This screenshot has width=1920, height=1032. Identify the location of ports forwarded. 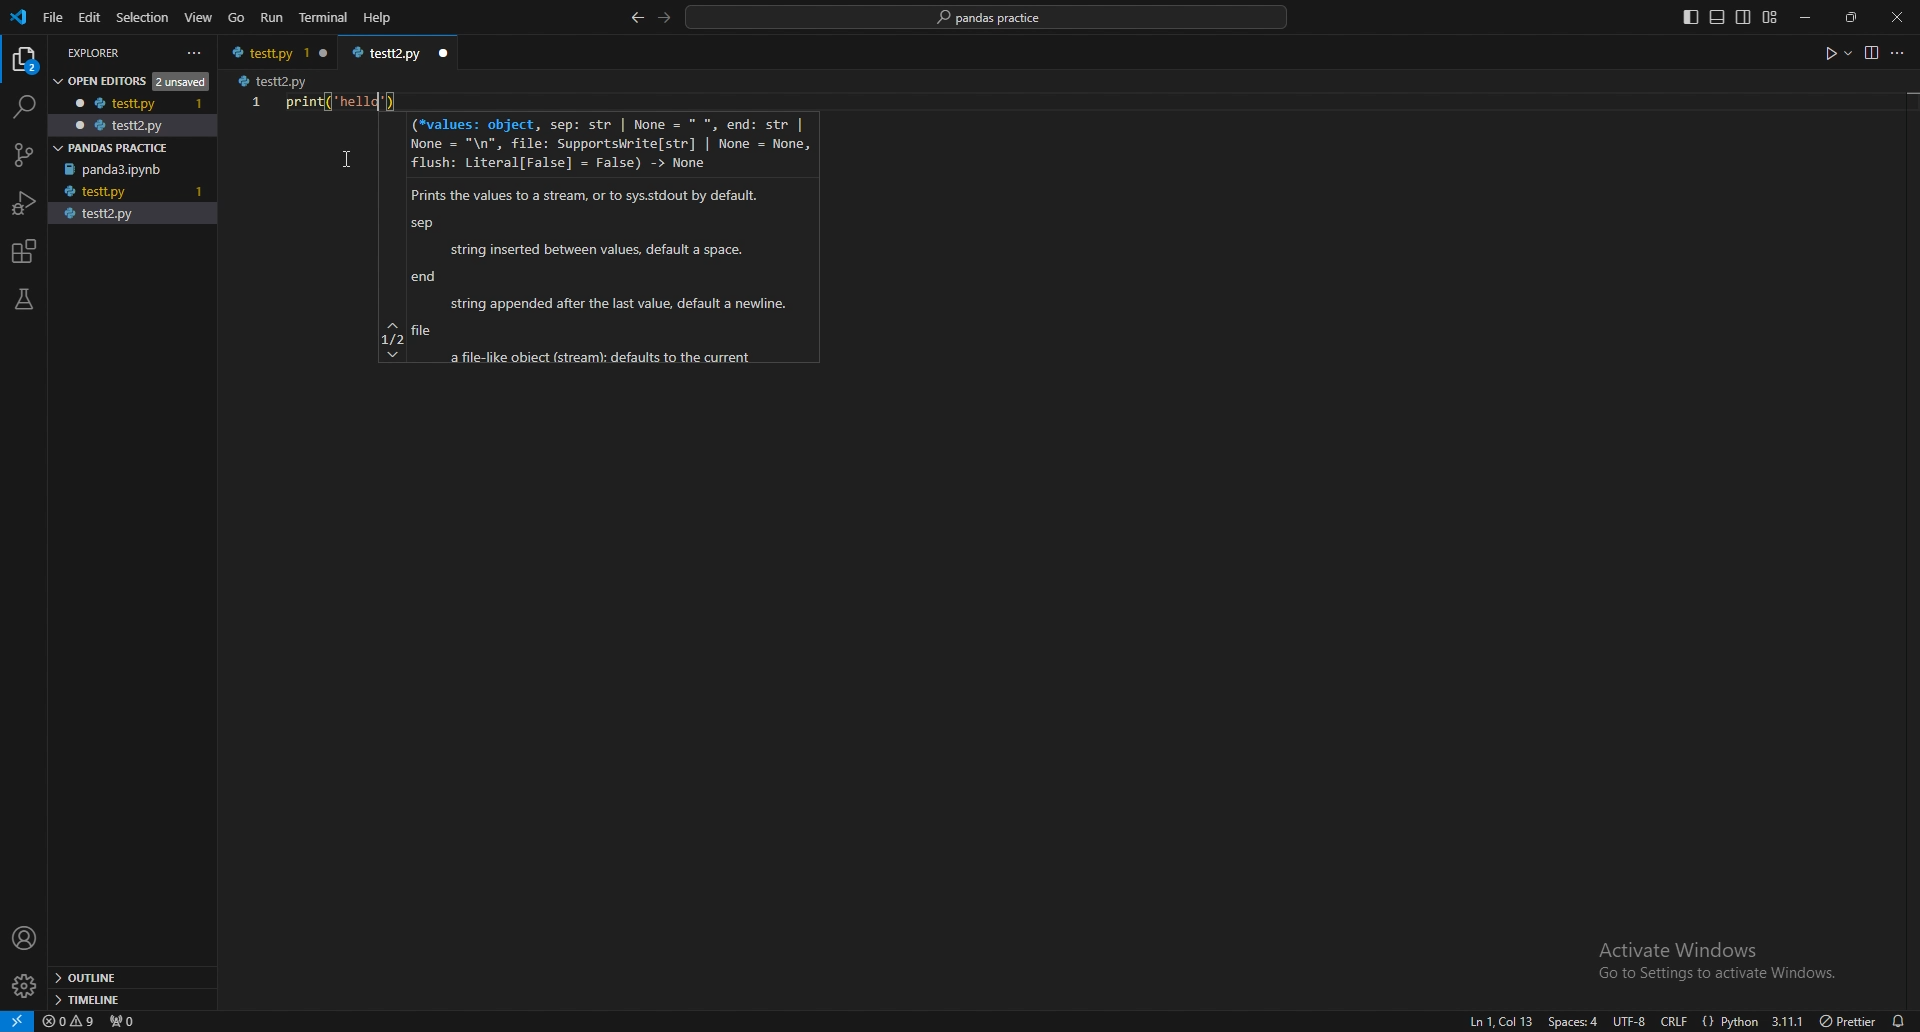
(121, 1019).